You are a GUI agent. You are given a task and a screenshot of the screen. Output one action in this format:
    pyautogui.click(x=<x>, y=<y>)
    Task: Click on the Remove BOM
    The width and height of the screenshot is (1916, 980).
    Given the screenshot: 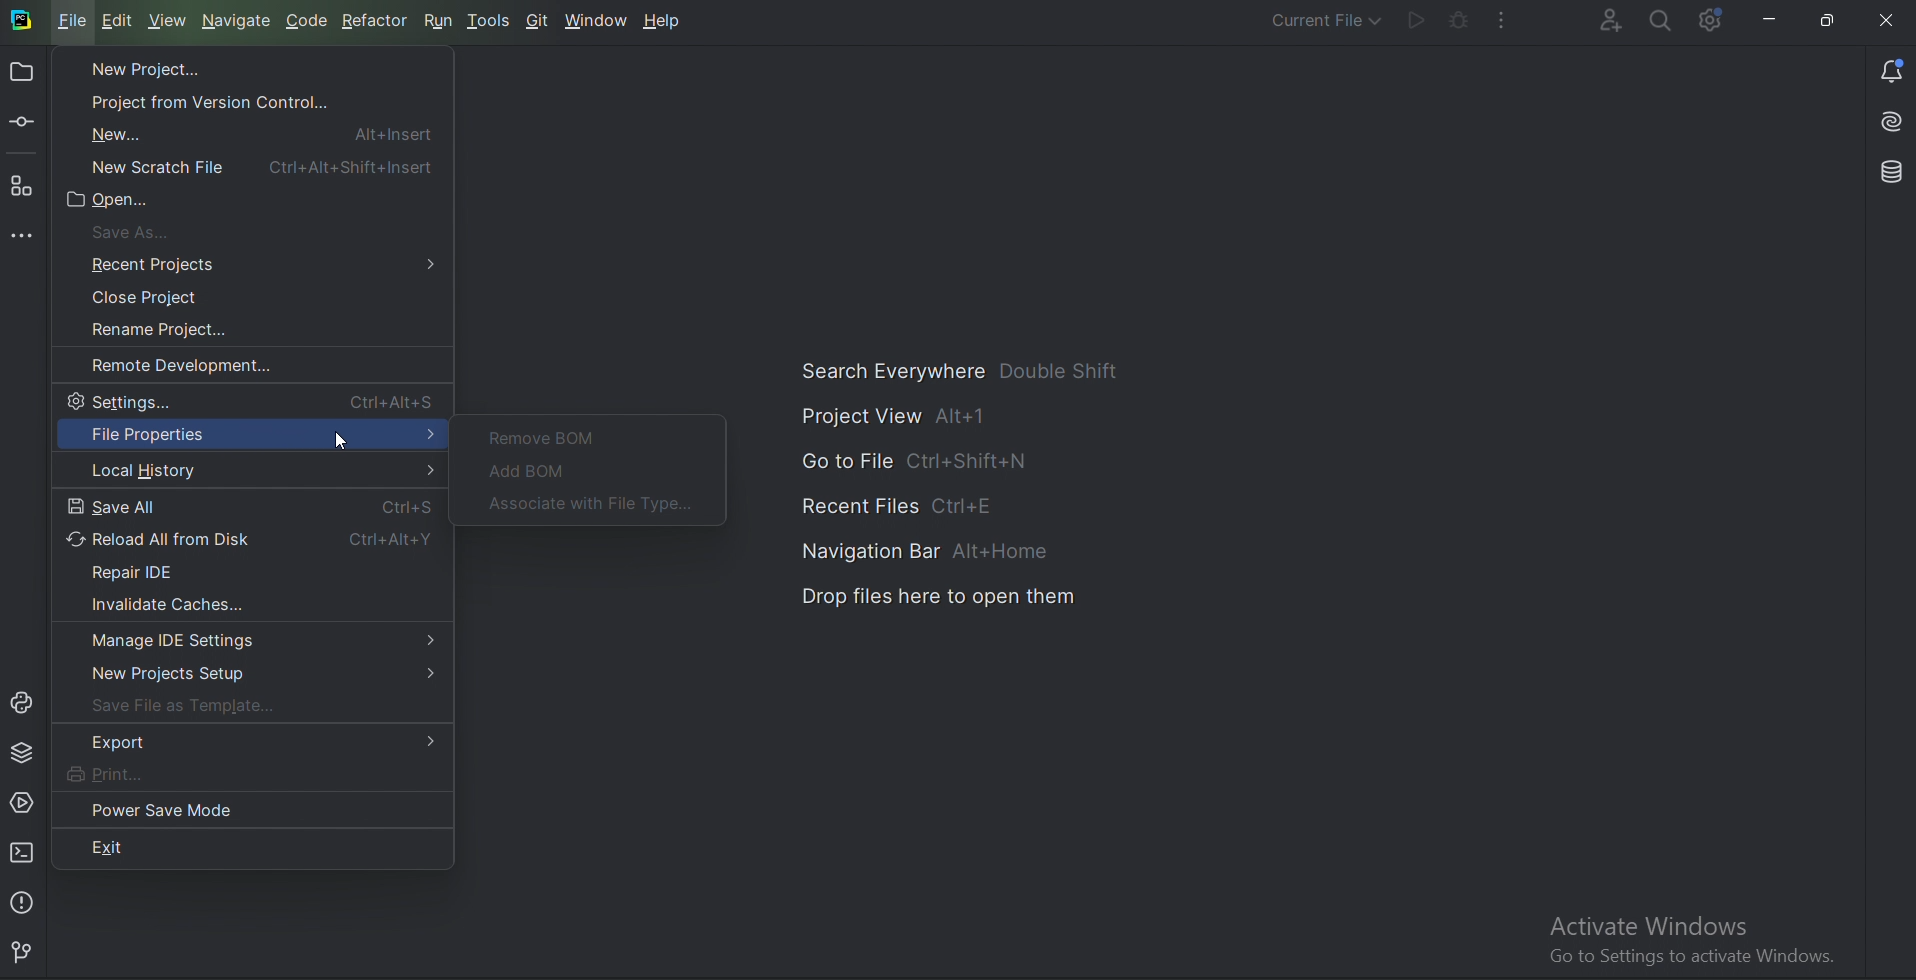 What is the action you would take?
    pyautogui.click(x=546, y=436)
    